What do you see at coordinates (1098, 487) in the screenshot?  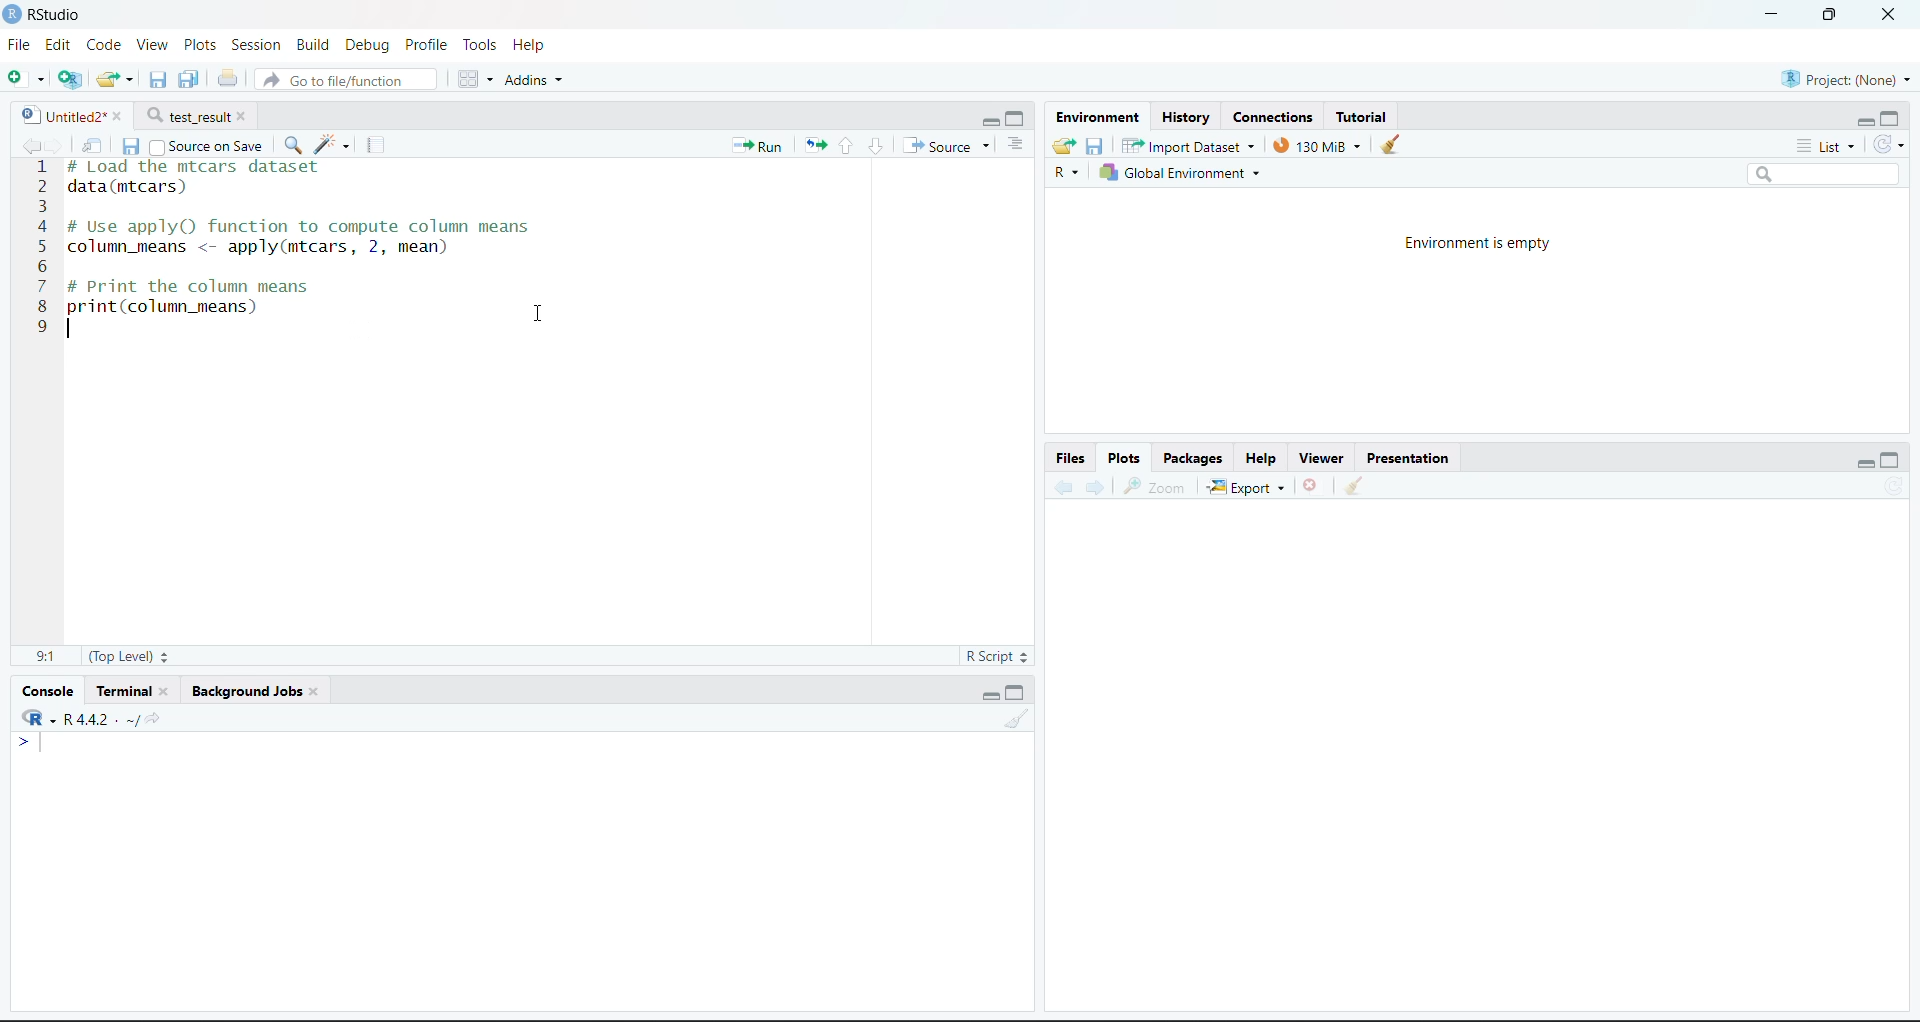 I see `Go forward to the next source location (Ctrl + F10)` at bounding box center [1098, 487].